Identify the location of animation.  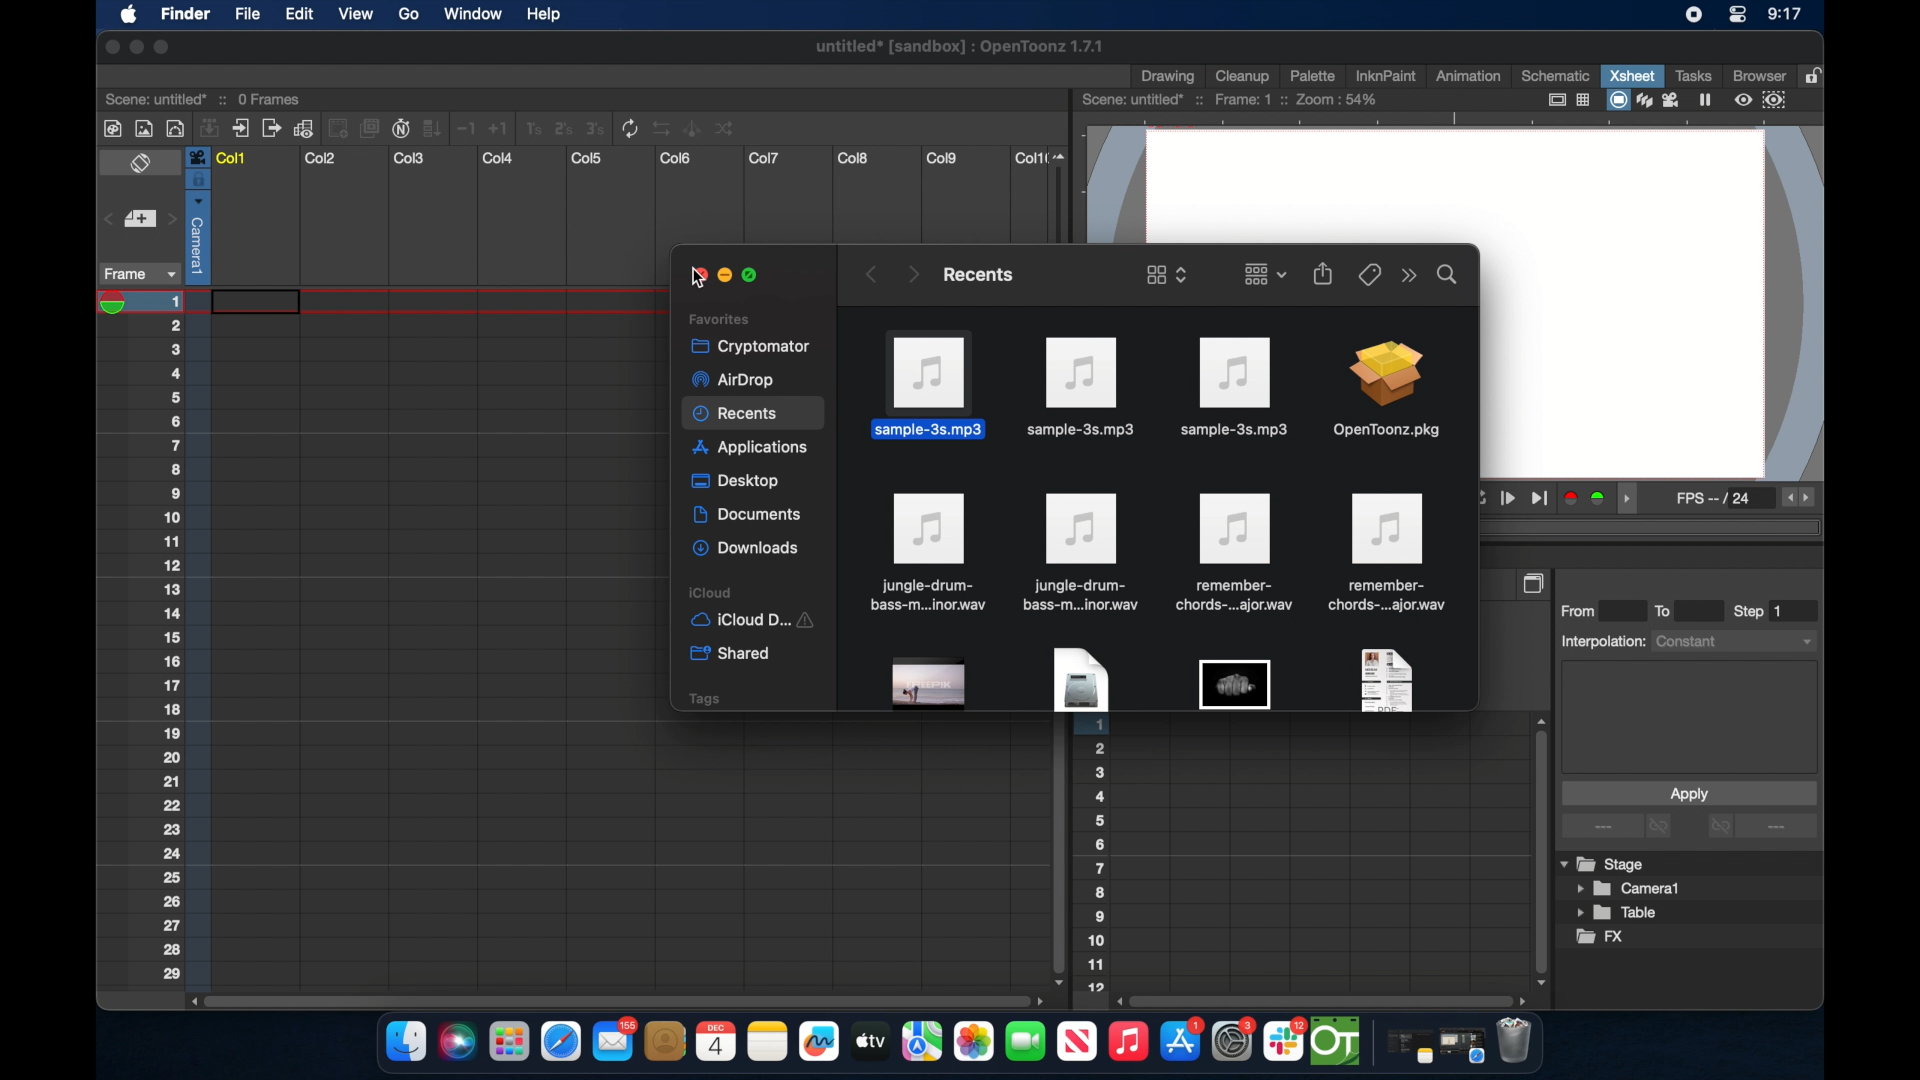
(1469, 77).